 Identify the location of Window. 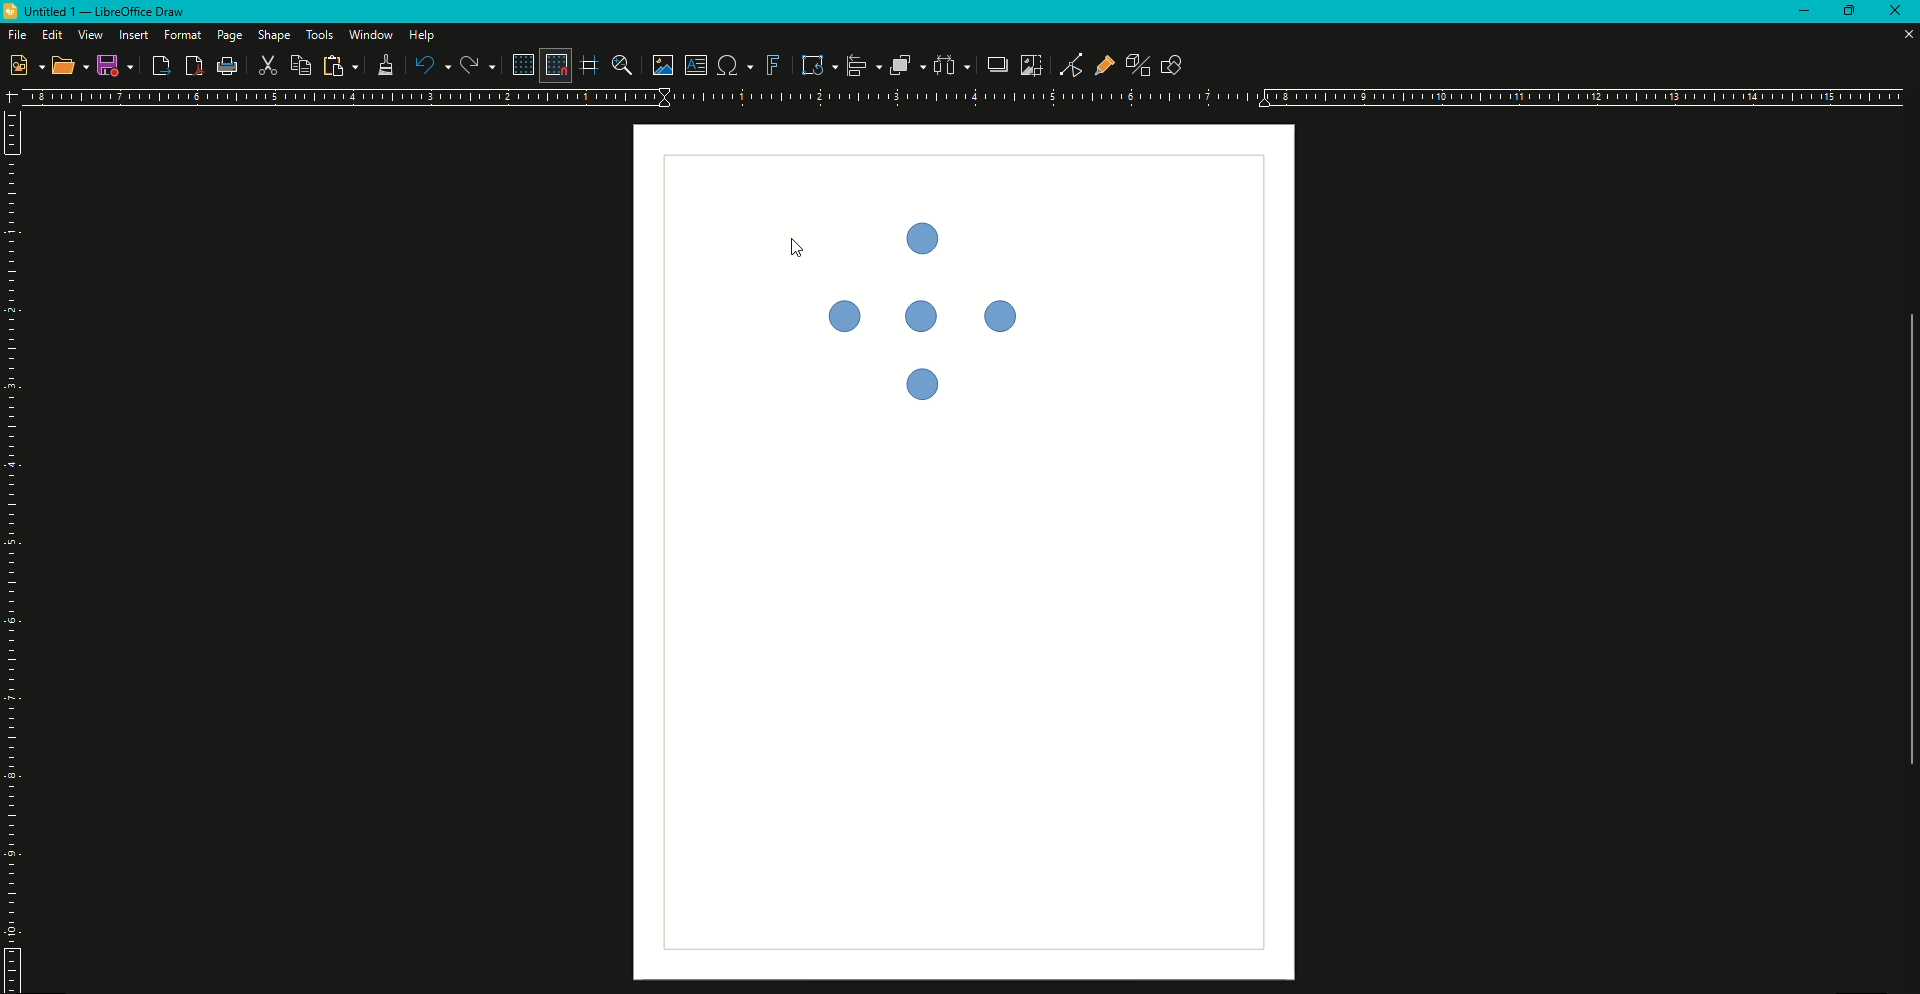
(372, 34).